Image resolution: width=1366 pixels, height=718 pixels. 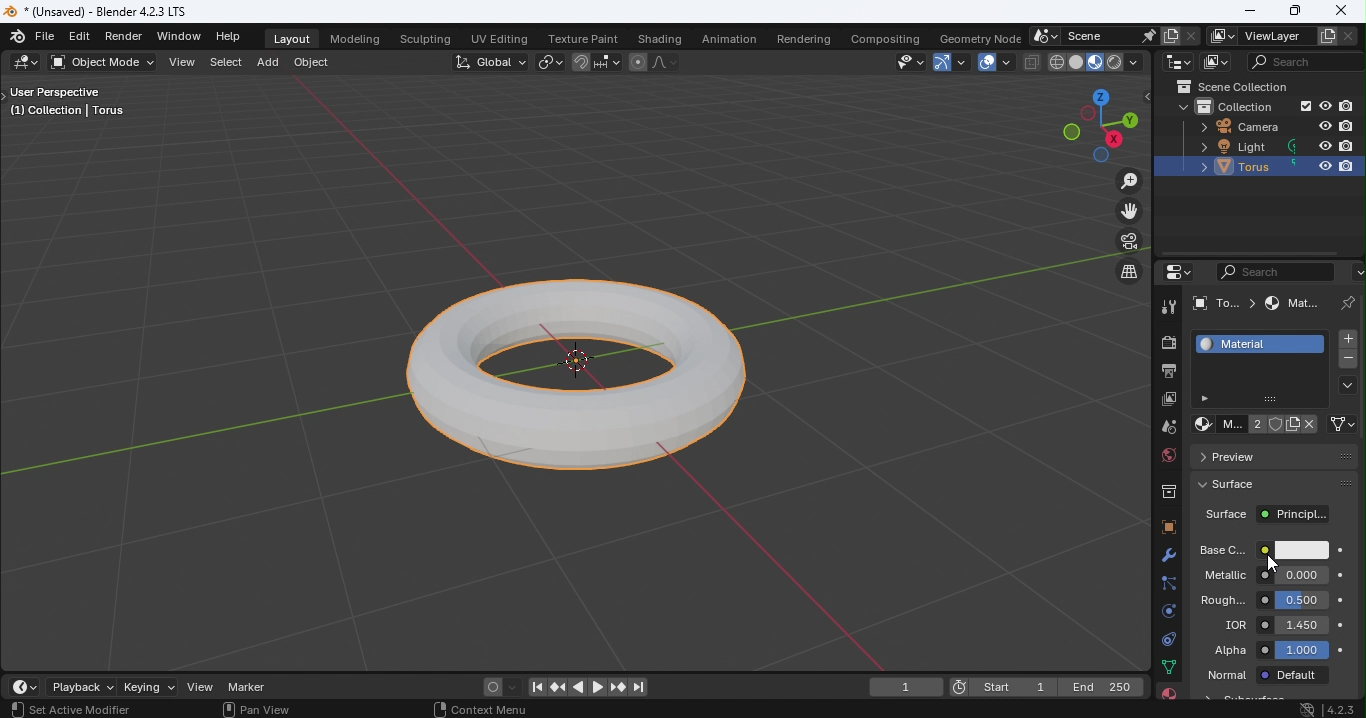 I want to click on Plat animation, so click(x=598, y=689).